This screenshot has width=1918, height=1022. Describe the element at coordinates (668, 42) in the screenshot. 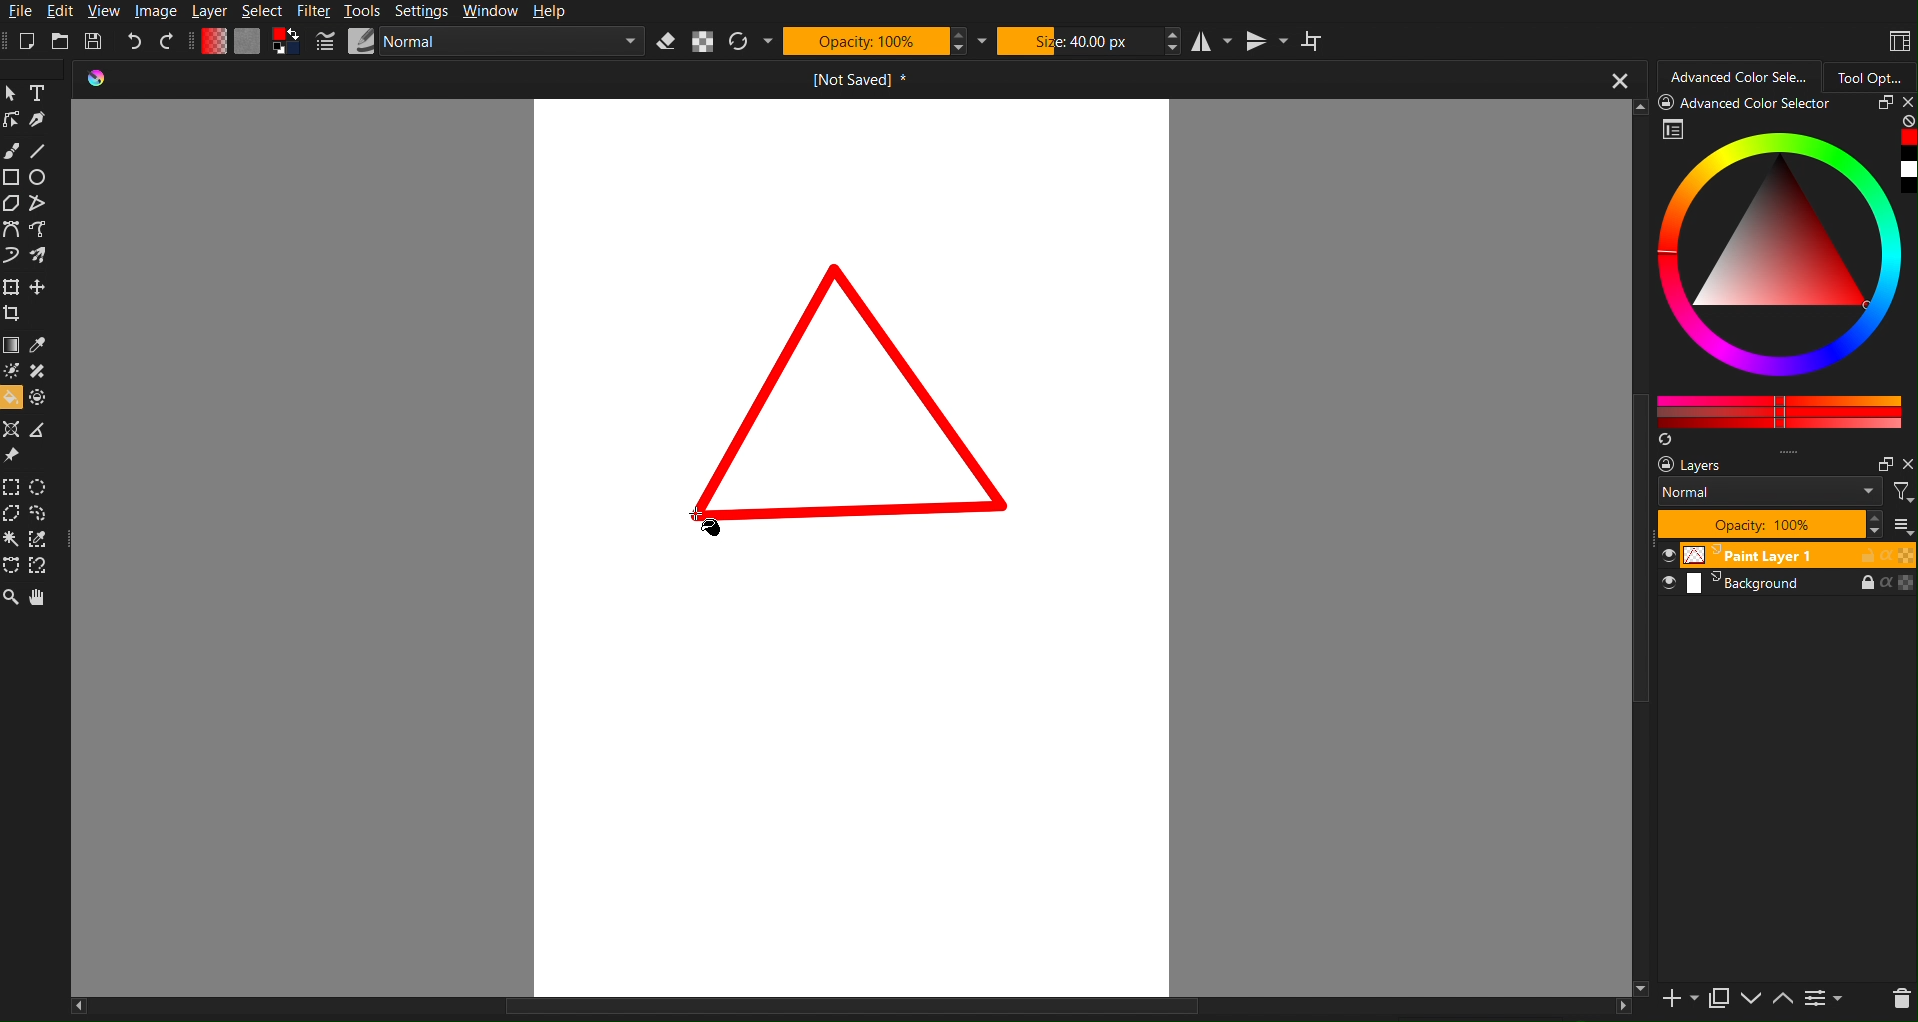

I see `Erase` at that location.